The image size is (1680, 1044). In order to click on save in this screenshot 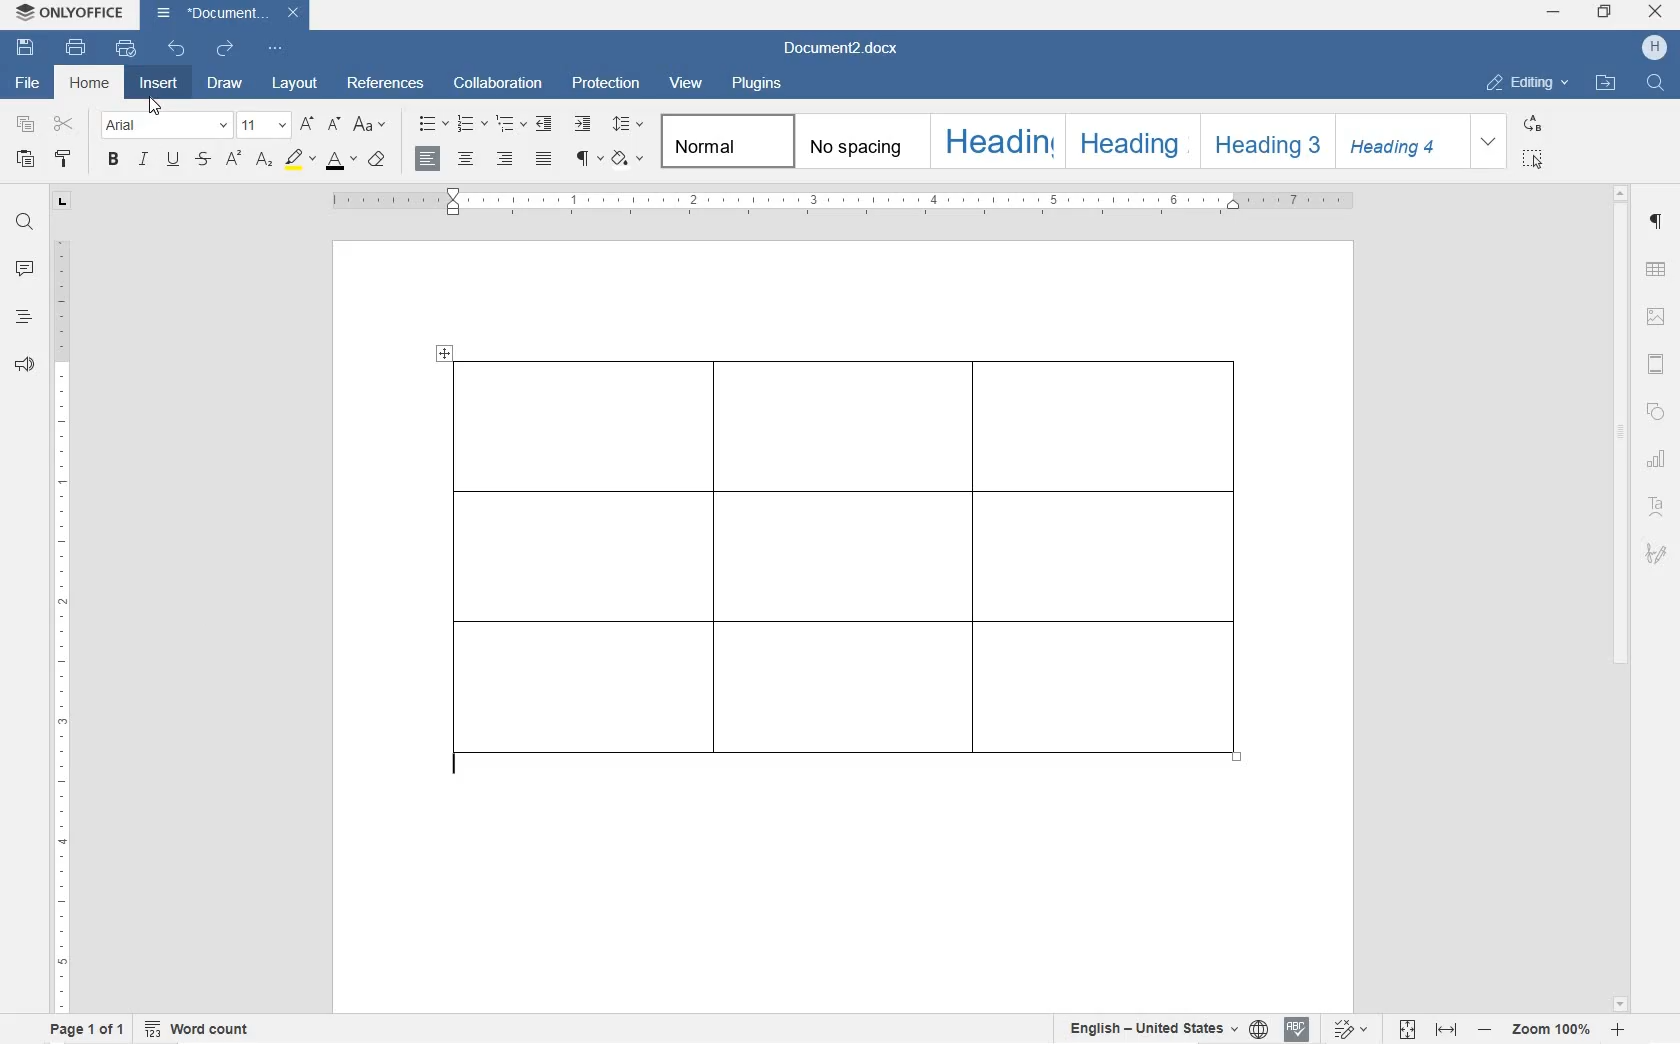, I will do `click(26, 48)`.